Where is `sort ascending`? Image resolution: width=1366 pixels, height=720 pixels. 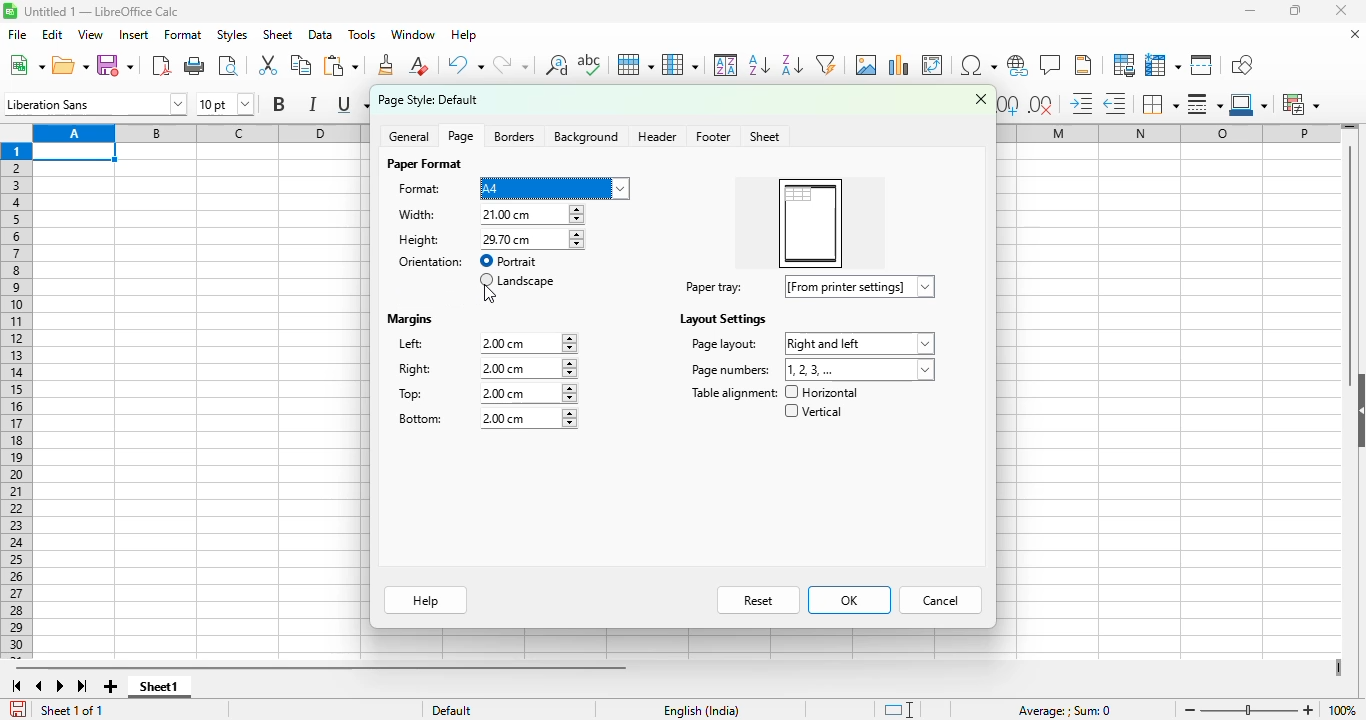 sort ascending is located at coordinates (759, 66).